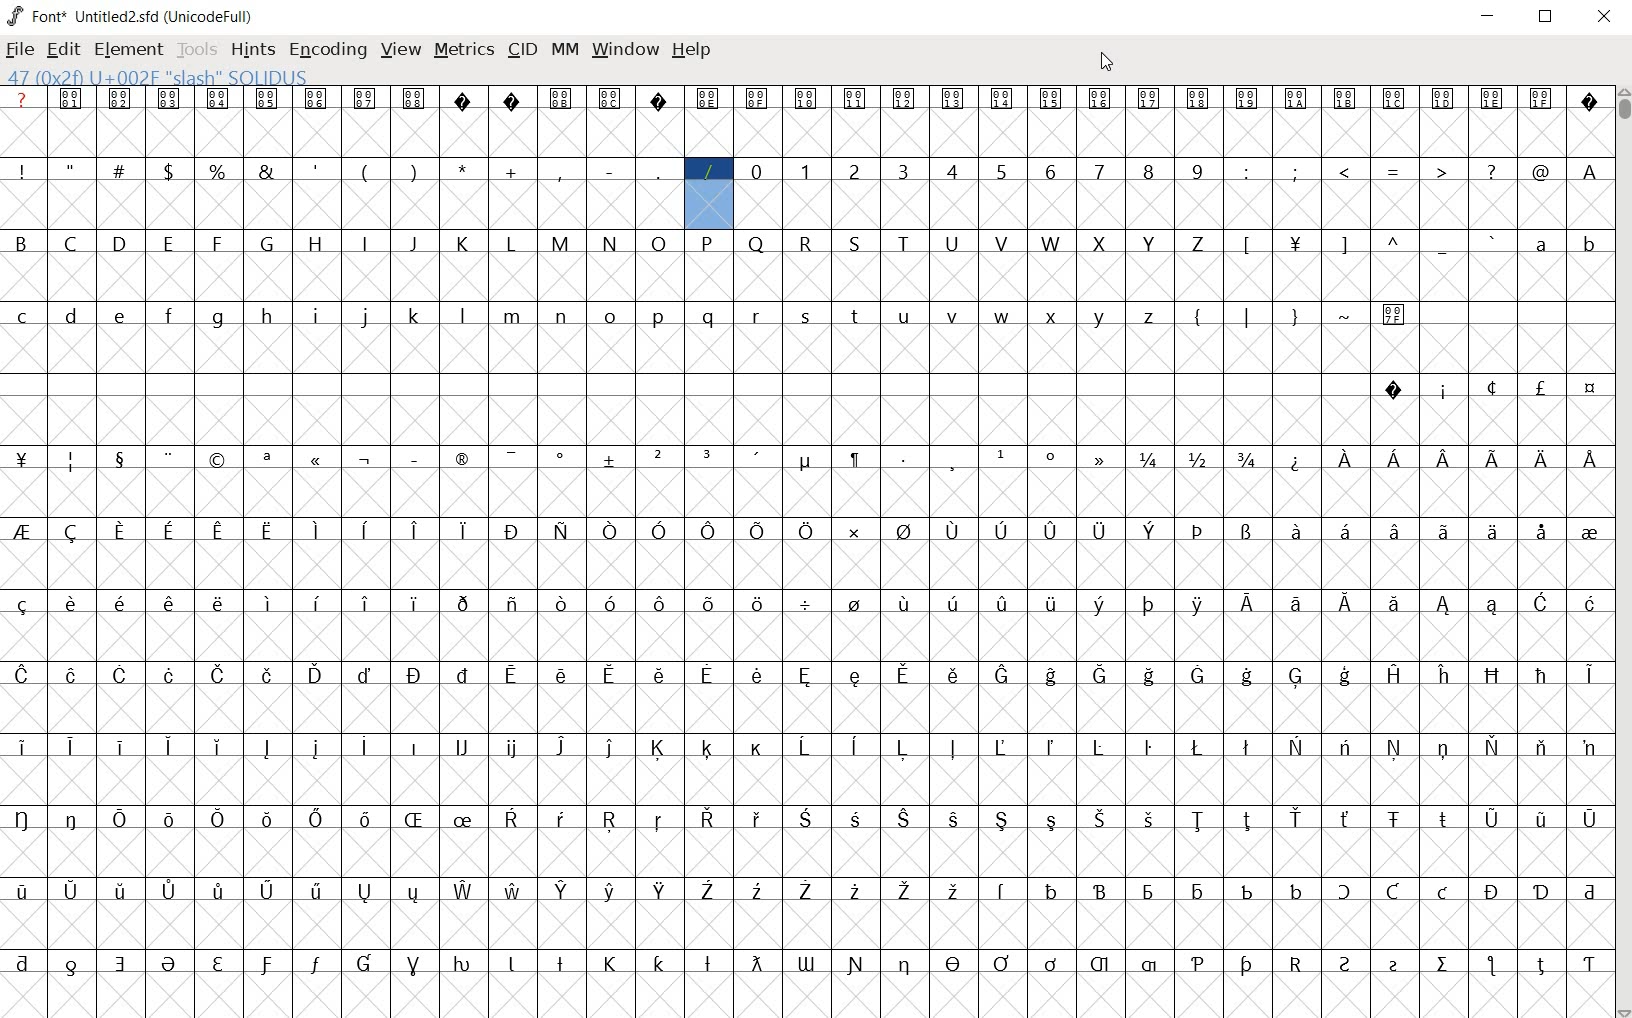 This screenshot has height=1018, width=1632. I want to click on glyph, so click(1099, 964).